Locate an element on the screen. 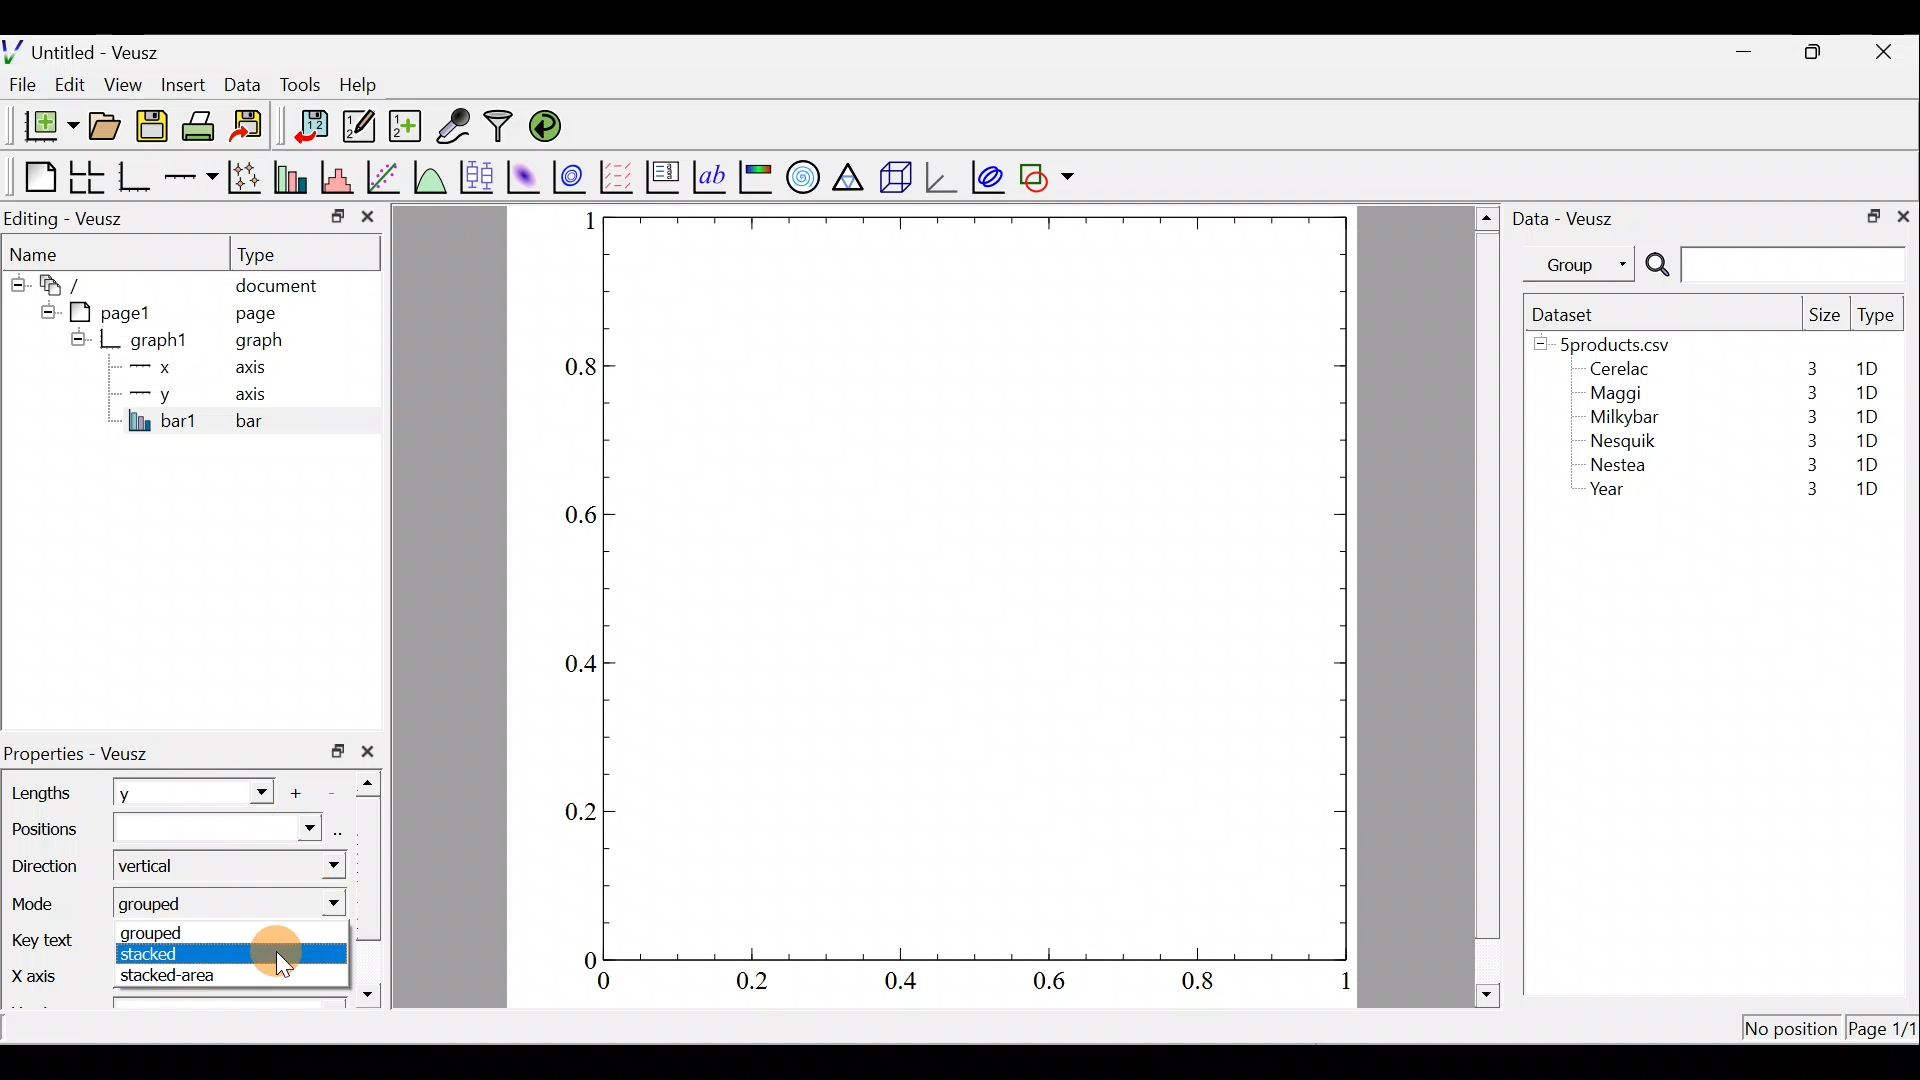 The height and width of the screenshot is (1080, 1920). 1D is located at coordinates (1867, 491).